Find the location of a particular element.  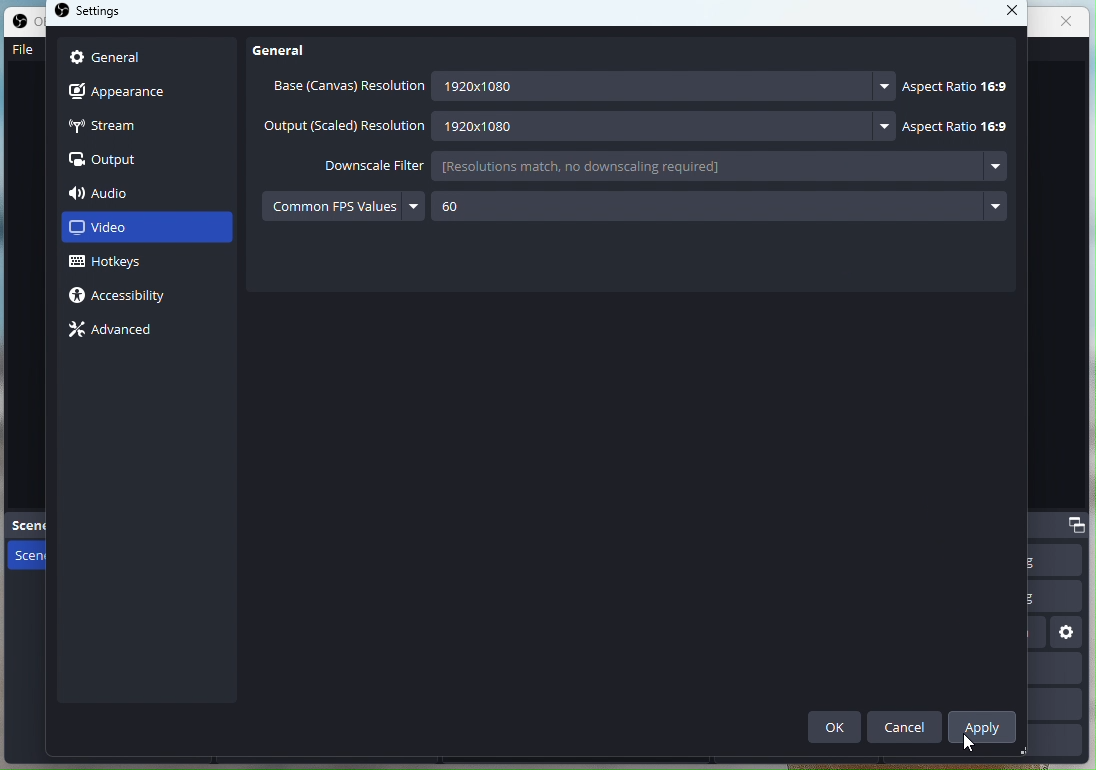

more options is located at coordinates (884, 88).